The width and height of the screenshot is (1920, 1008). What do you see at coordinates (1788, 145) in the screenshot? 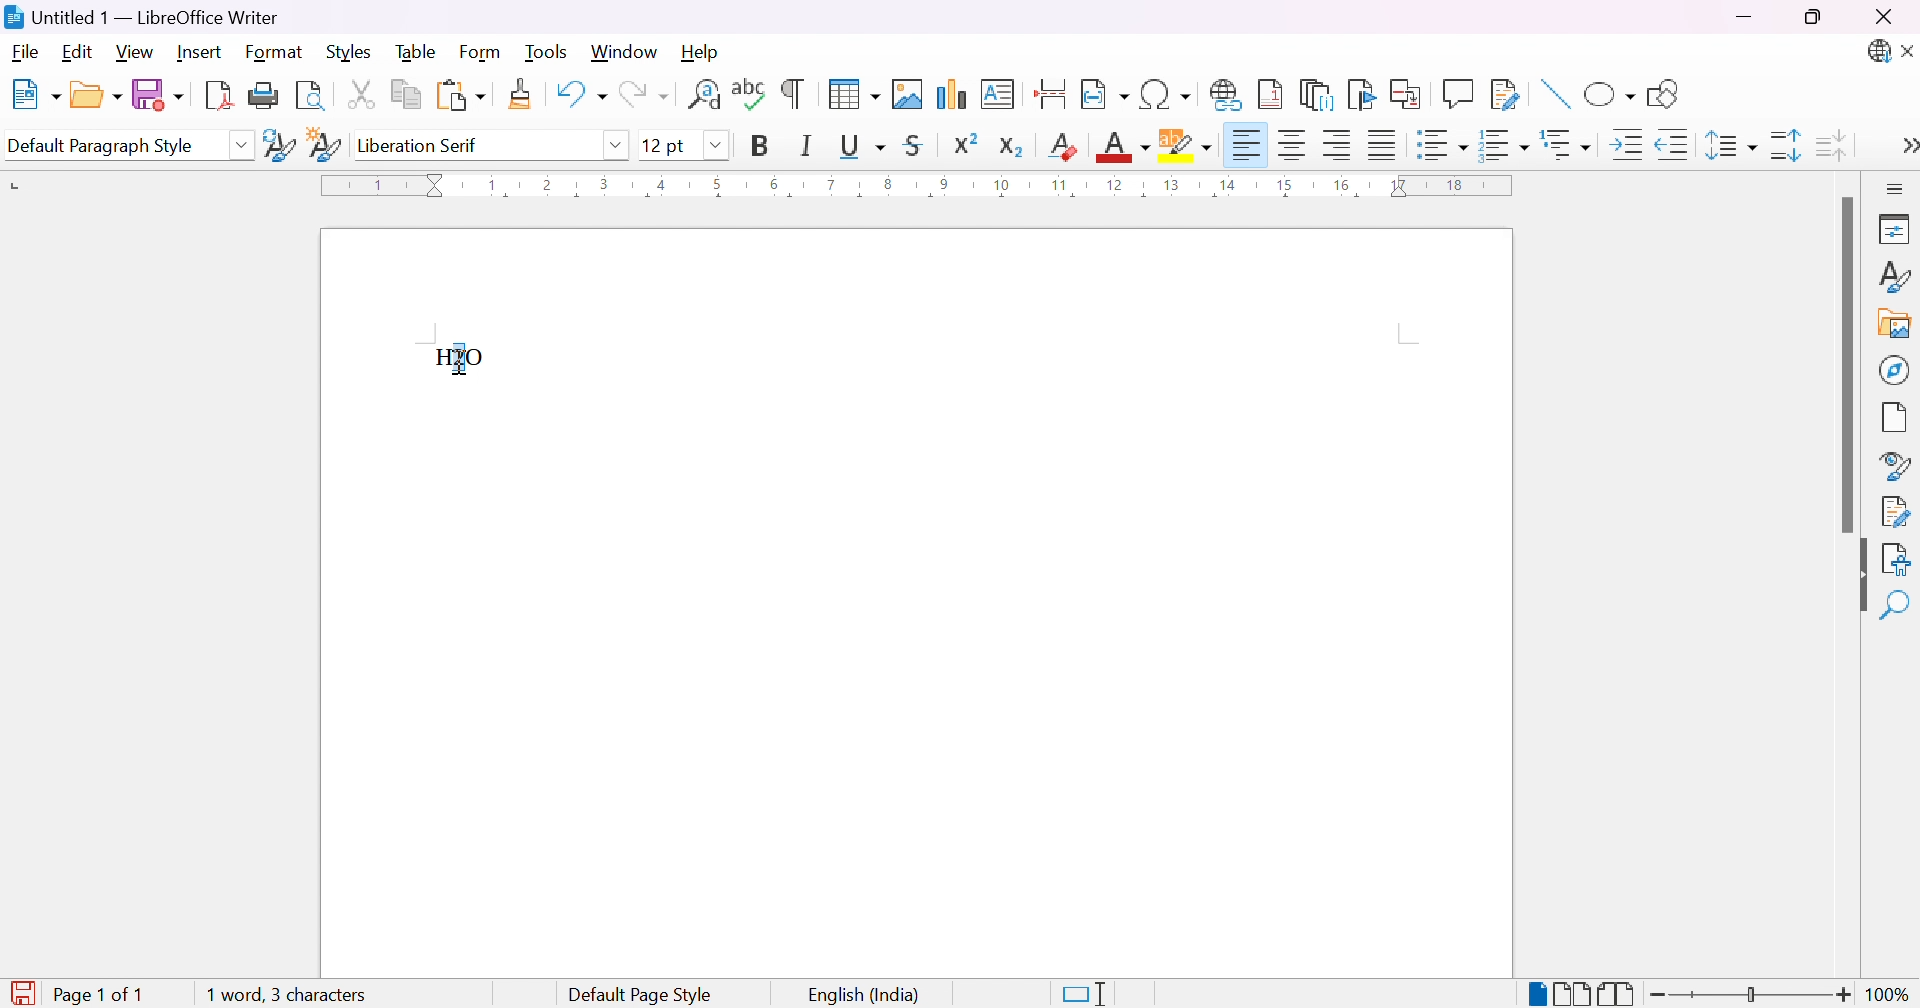
I see `Increase paragraph spacing` at bounding box center [1788, 145].